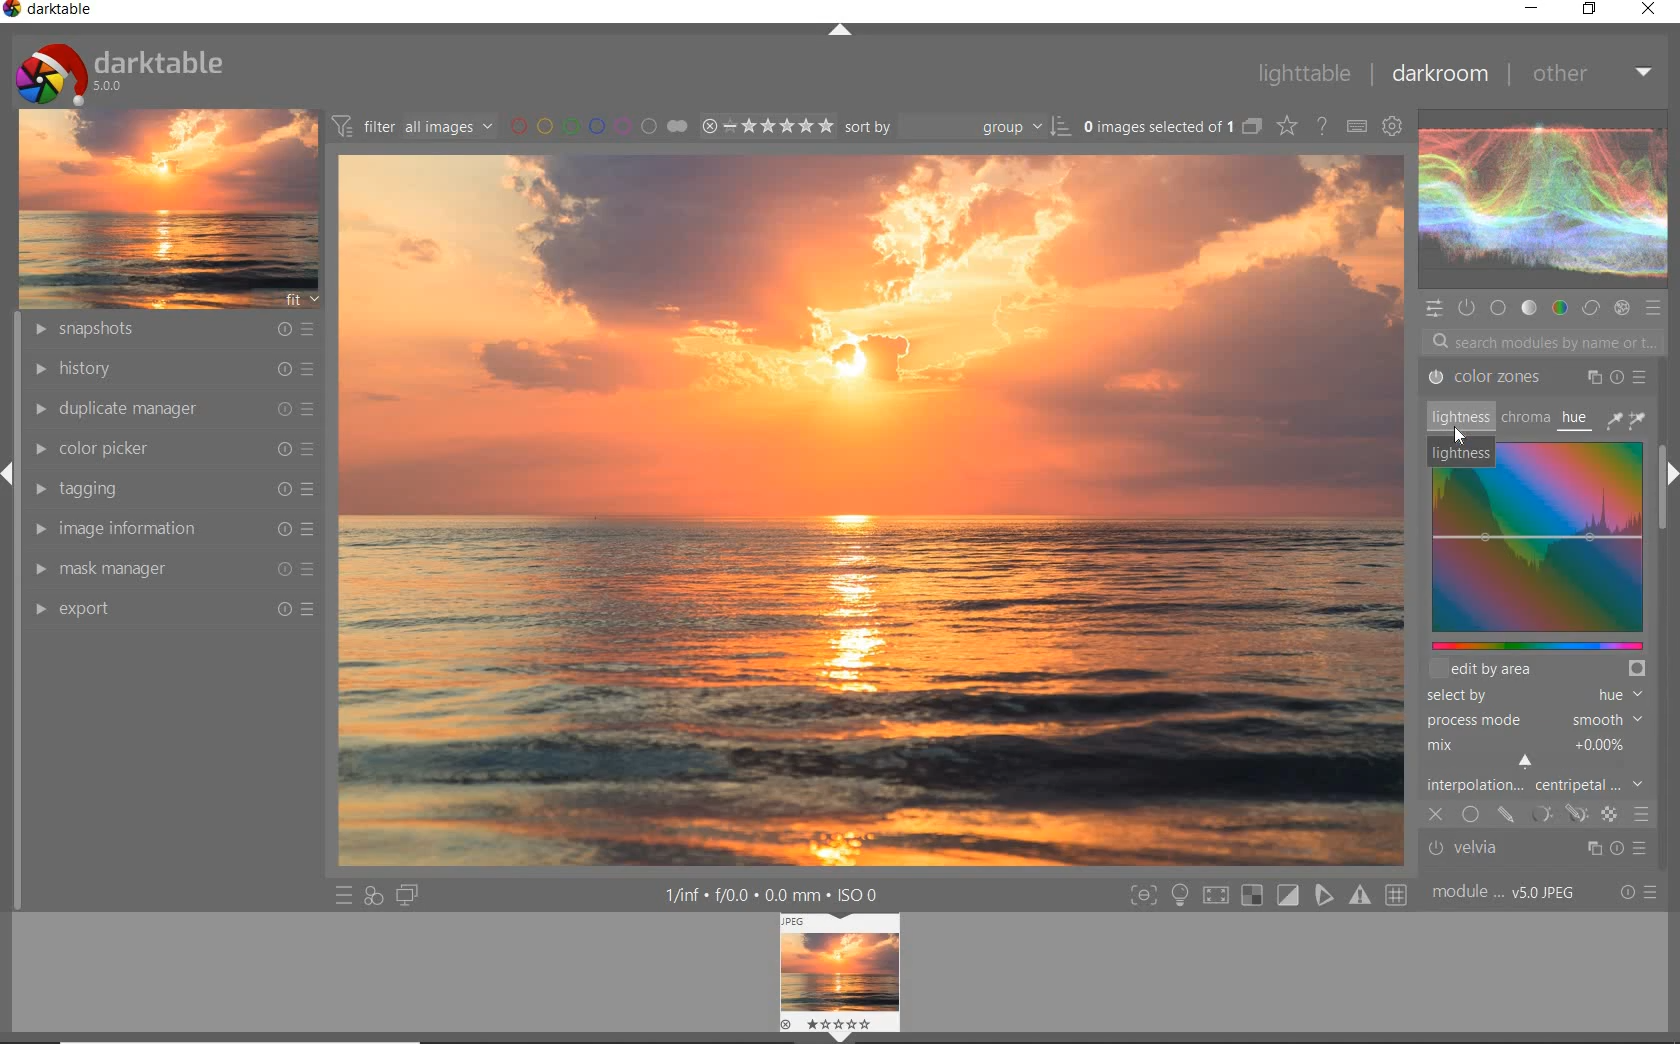 The width and height of the screenshot is (1680, 1044). I want to click on show global preference, so click(1394, 125).